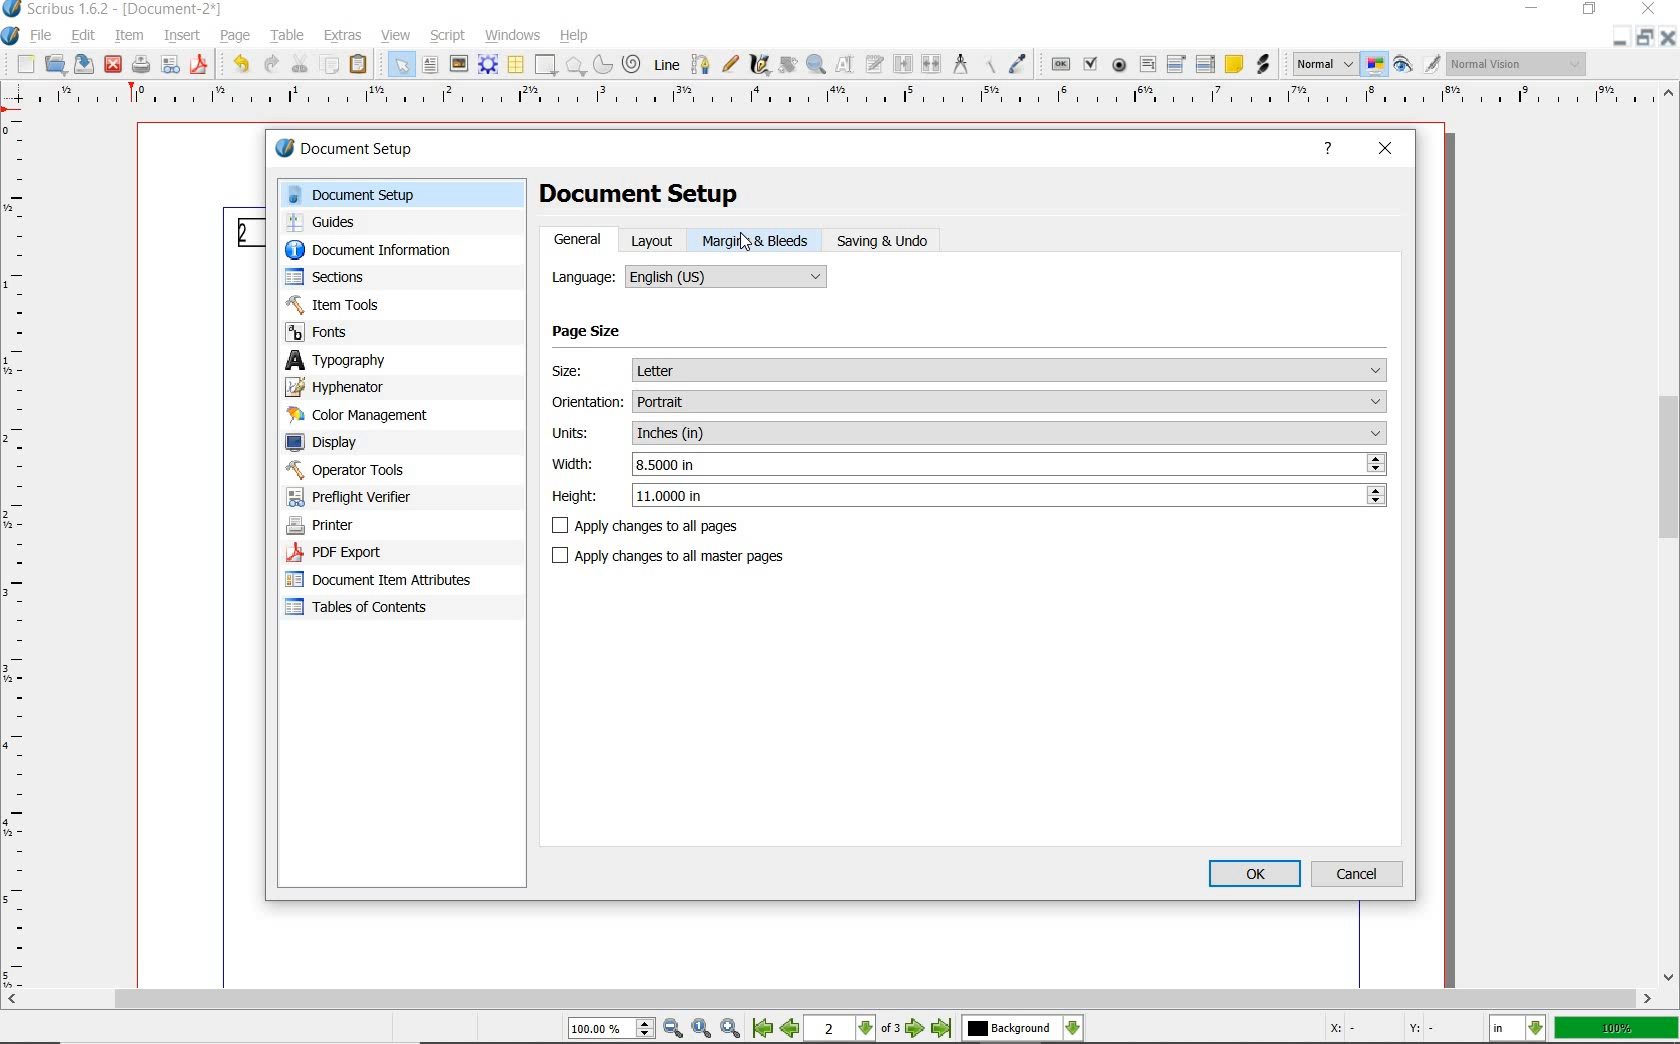 This screenshot has width=1680, height=1044. Describe the element at coordinates (943, 1029) in the screenshot. I see `Last Page` at that location.